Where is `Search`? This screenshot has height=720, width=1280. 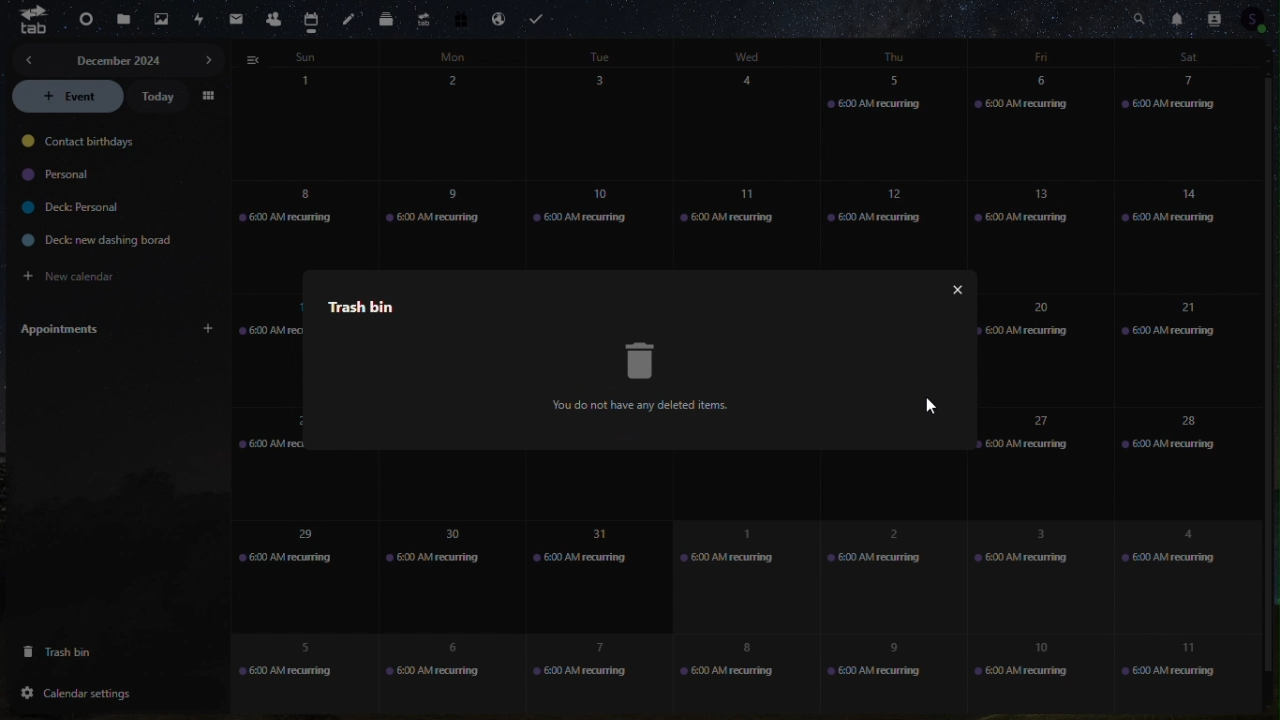 Search is located at coordinates (1139, 17).